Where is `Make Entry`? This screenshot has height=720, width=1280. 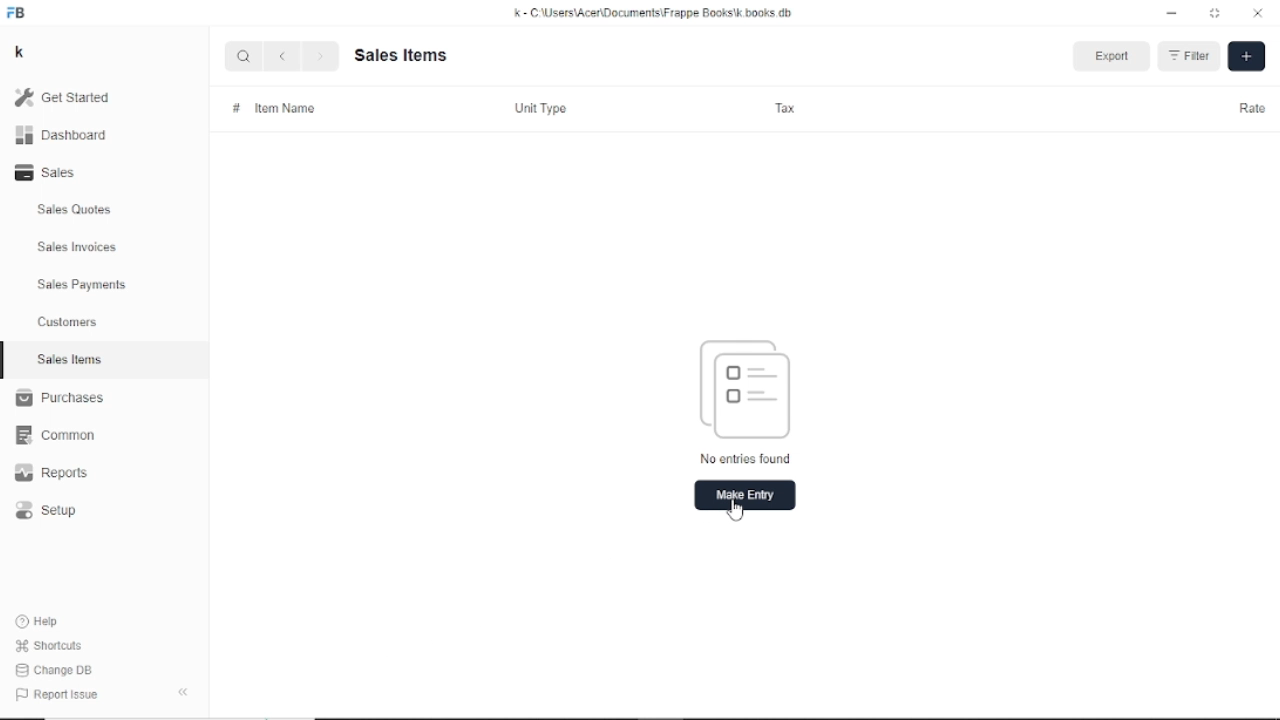 Make Entry is located at coordinates (746, 495).